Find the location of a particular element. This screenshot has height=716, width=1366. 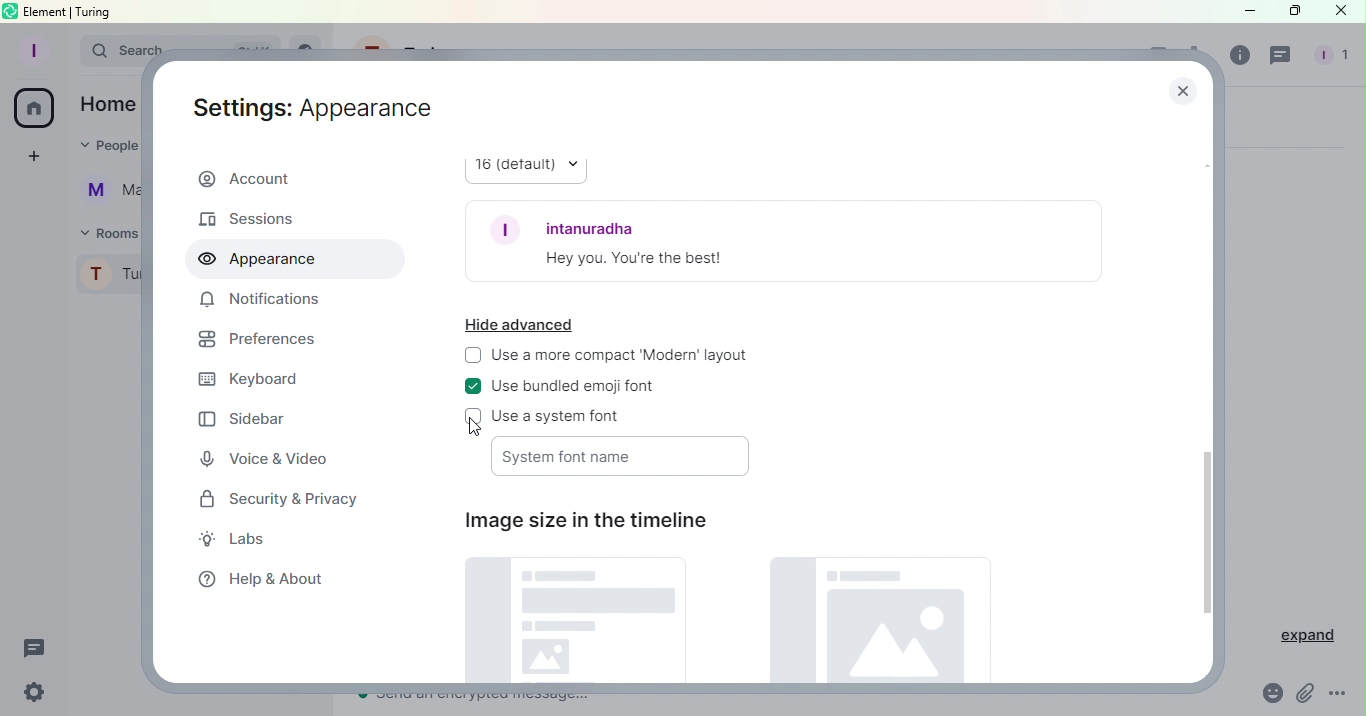

Labs is located at coordinates (236, 539).